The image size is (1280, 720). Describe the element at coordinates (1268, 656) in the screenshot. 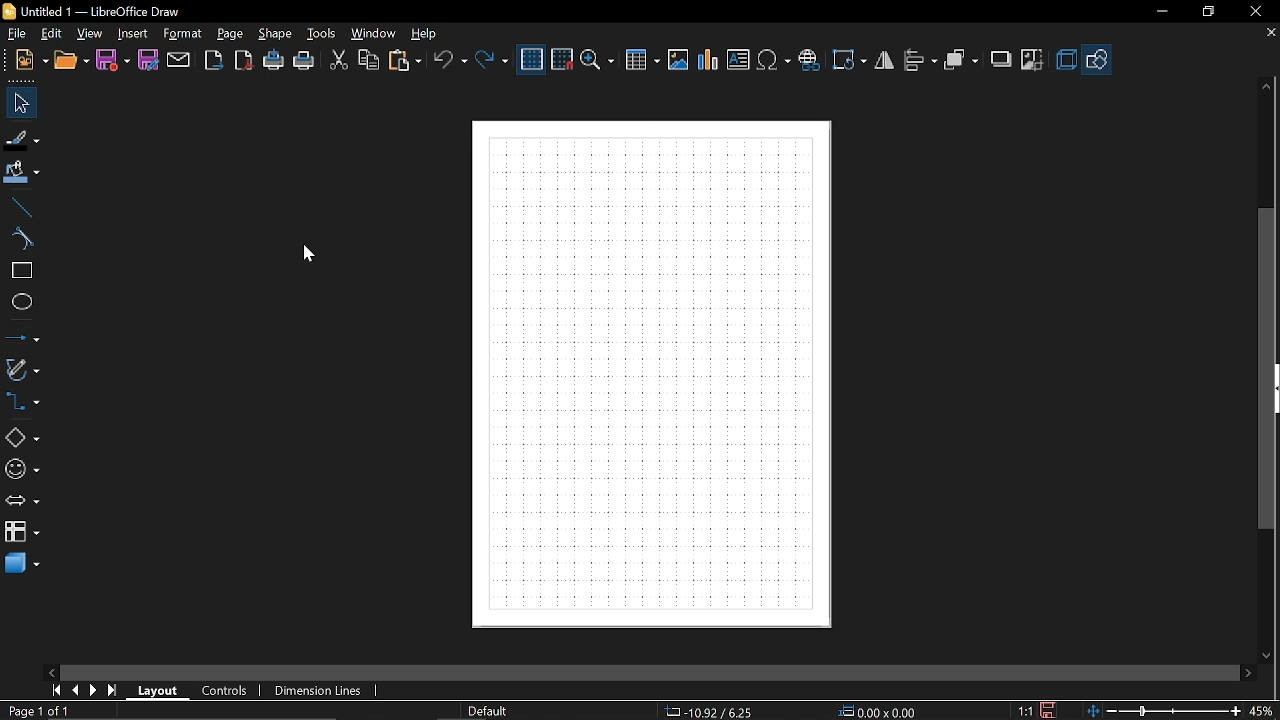

I see `Move down` at that location.